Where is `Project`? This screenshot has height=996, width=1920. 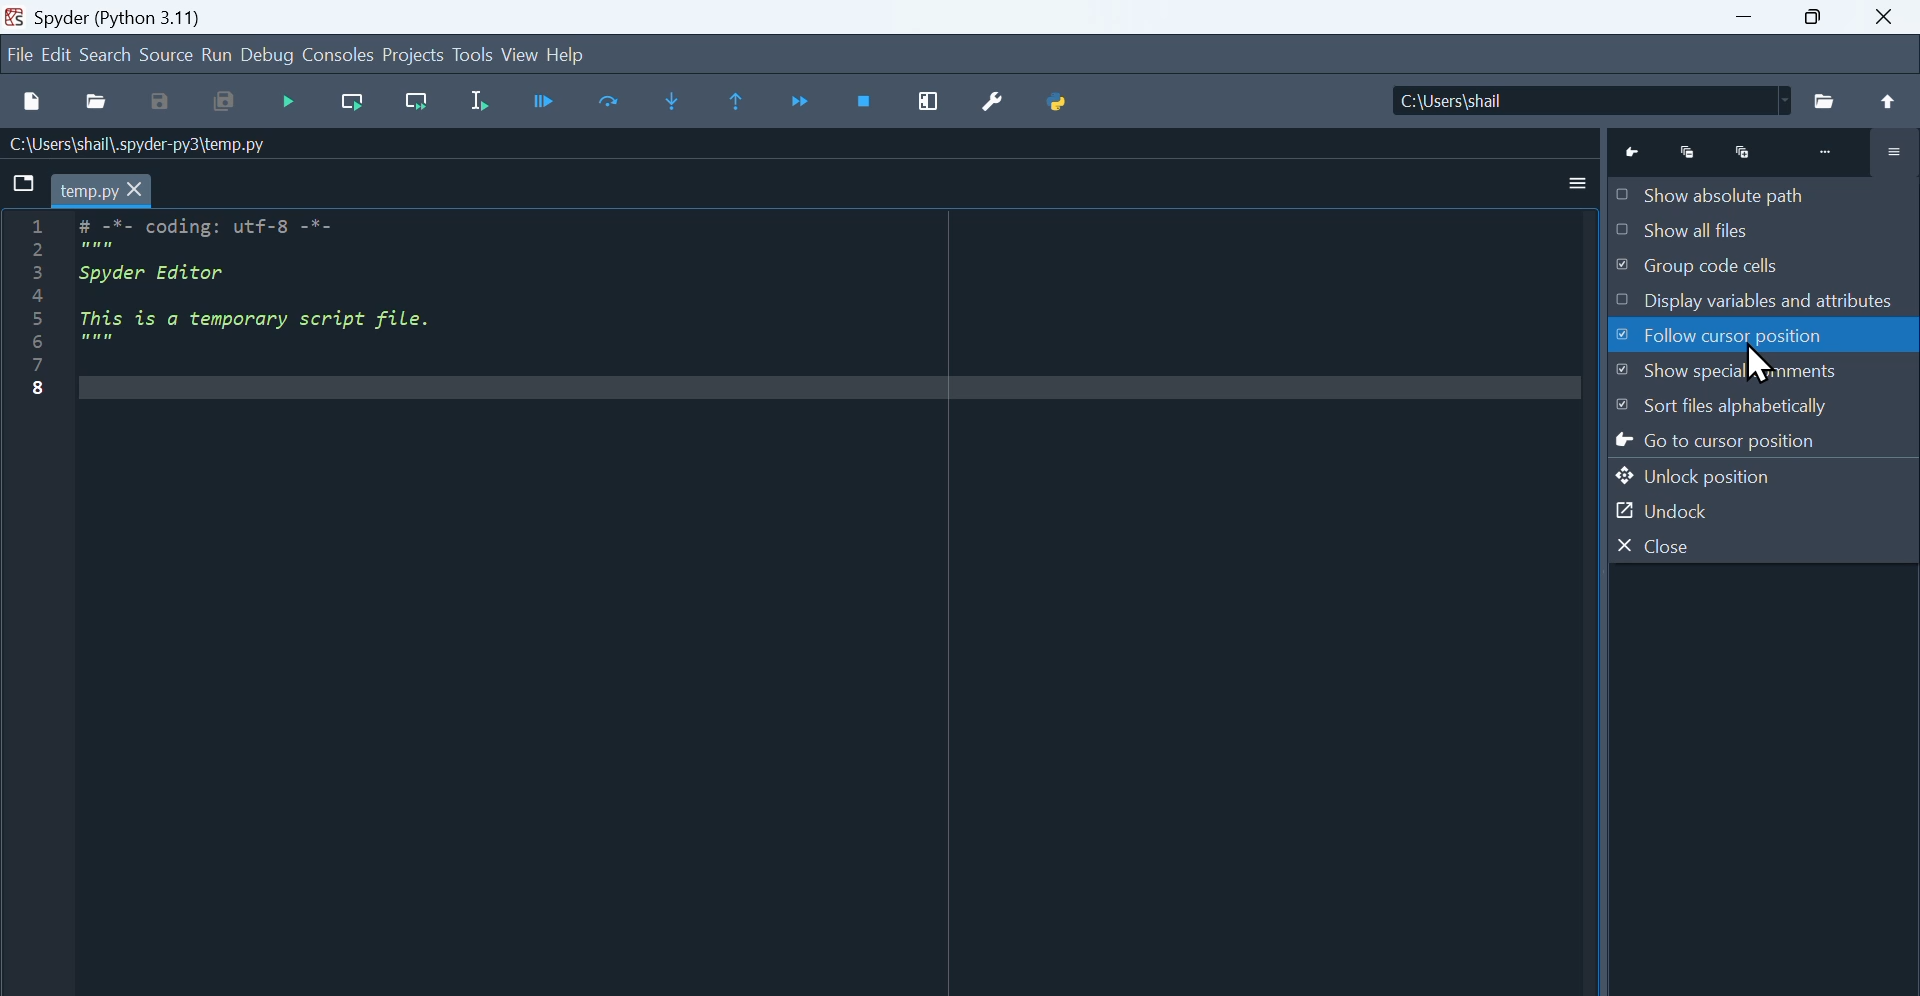
Project is located at coordinates (413, 56).